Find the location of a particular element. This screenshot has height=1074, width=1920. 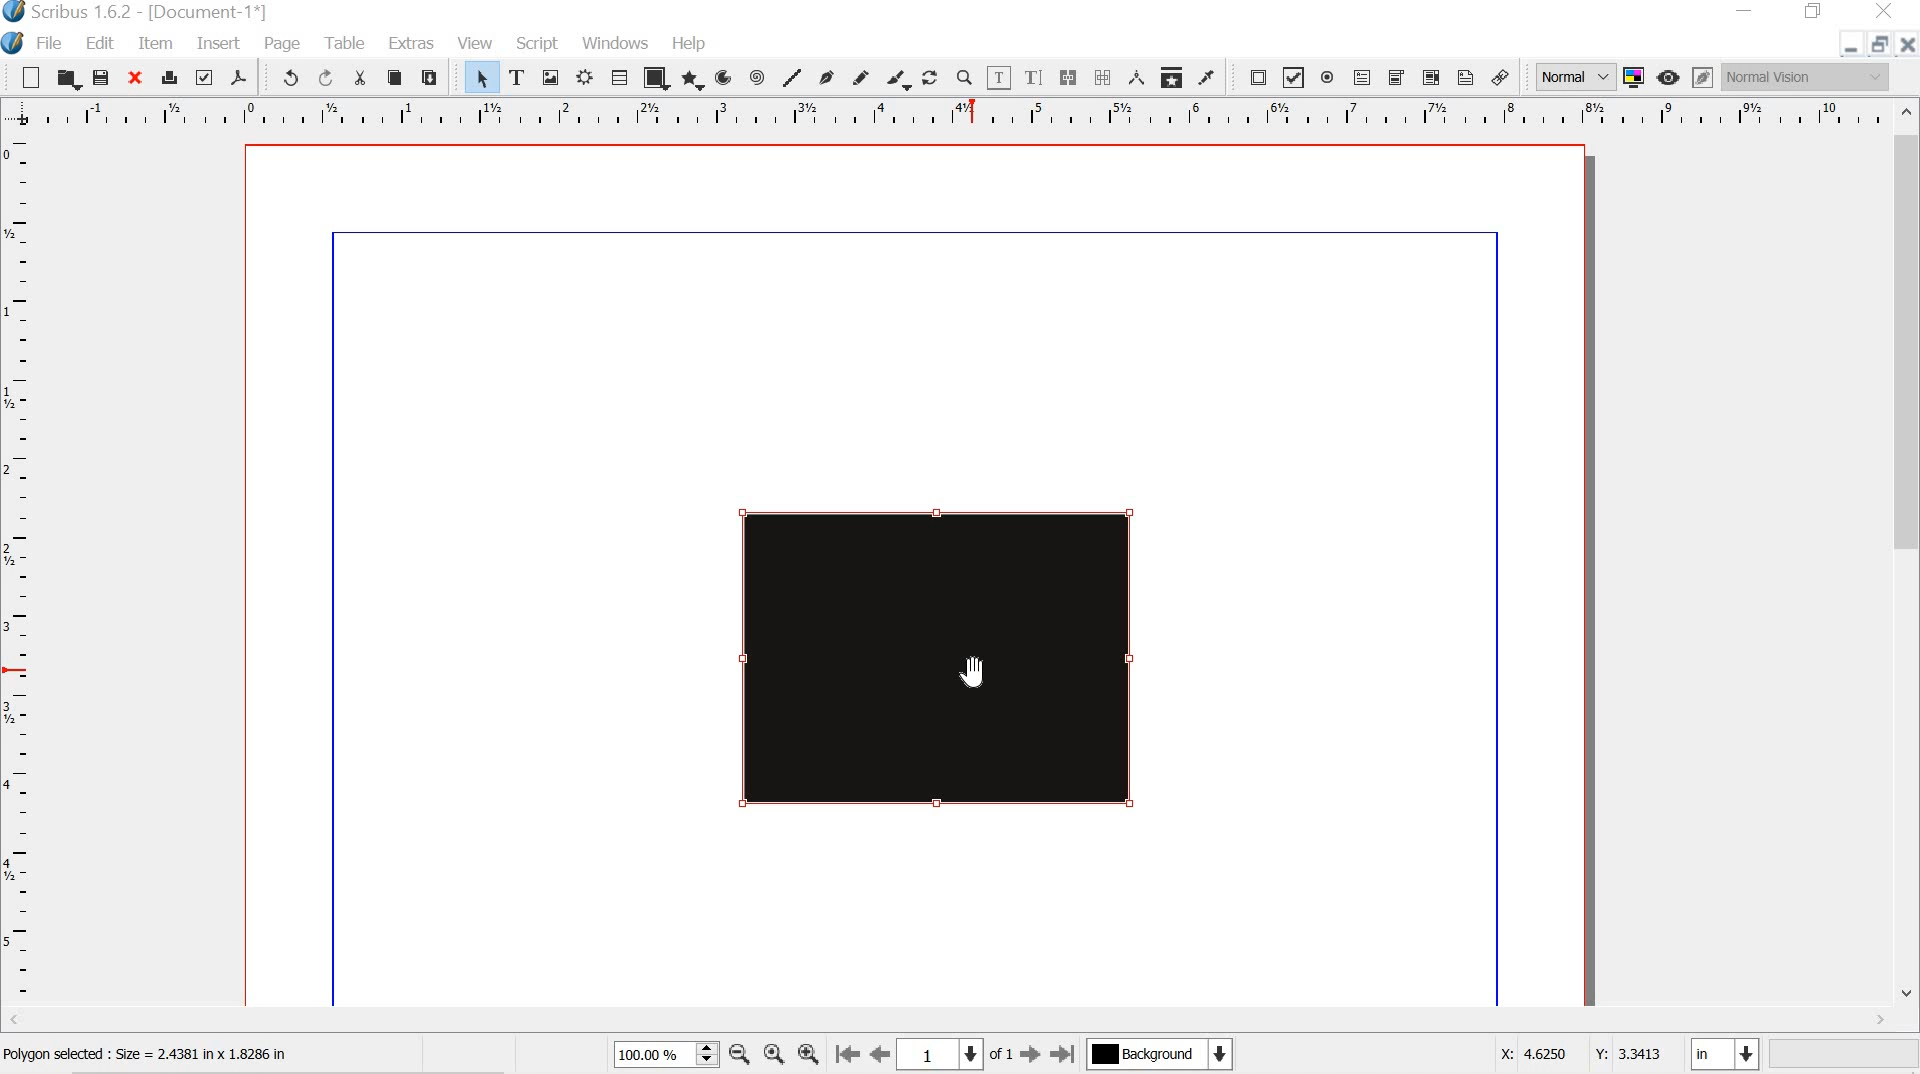

undo is located at coordinates (289, 76).